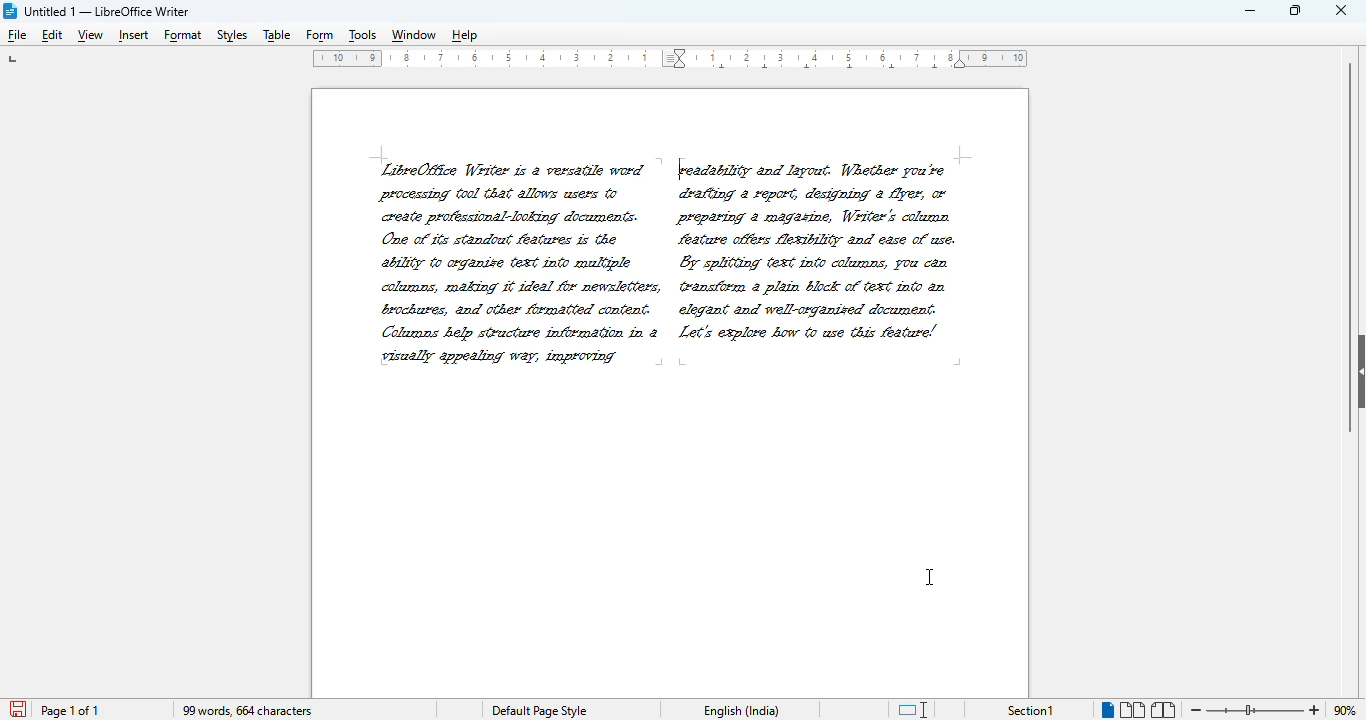 Image resolution: width=1366 pixels, height=720 pixels. Describe the element at coordinates (1197, 709) in the screenshot. I see `zoom out` at that location.